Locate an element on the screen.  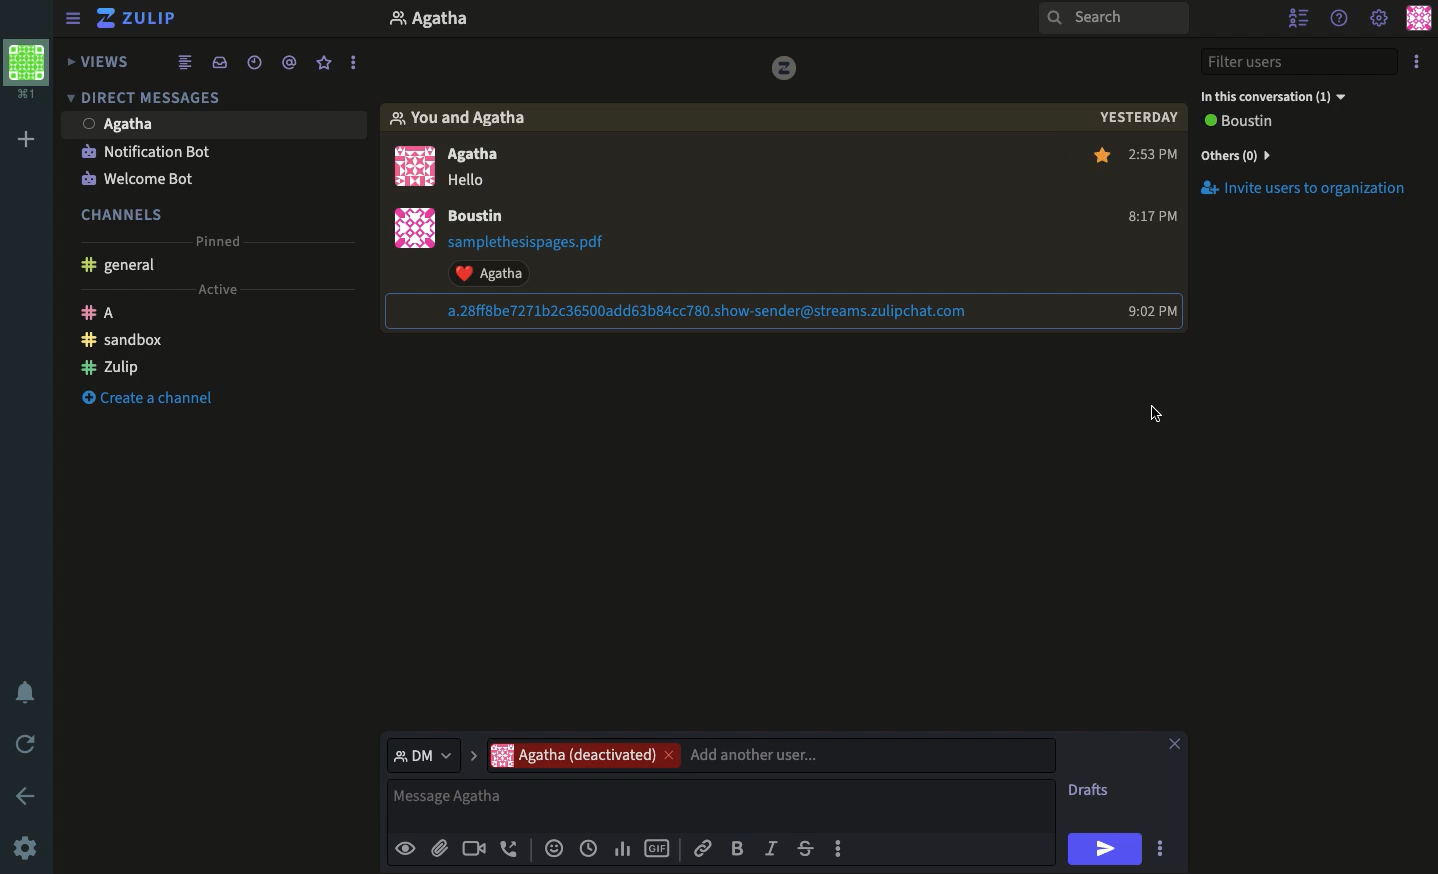
date is located at coordinates (1135, 116).